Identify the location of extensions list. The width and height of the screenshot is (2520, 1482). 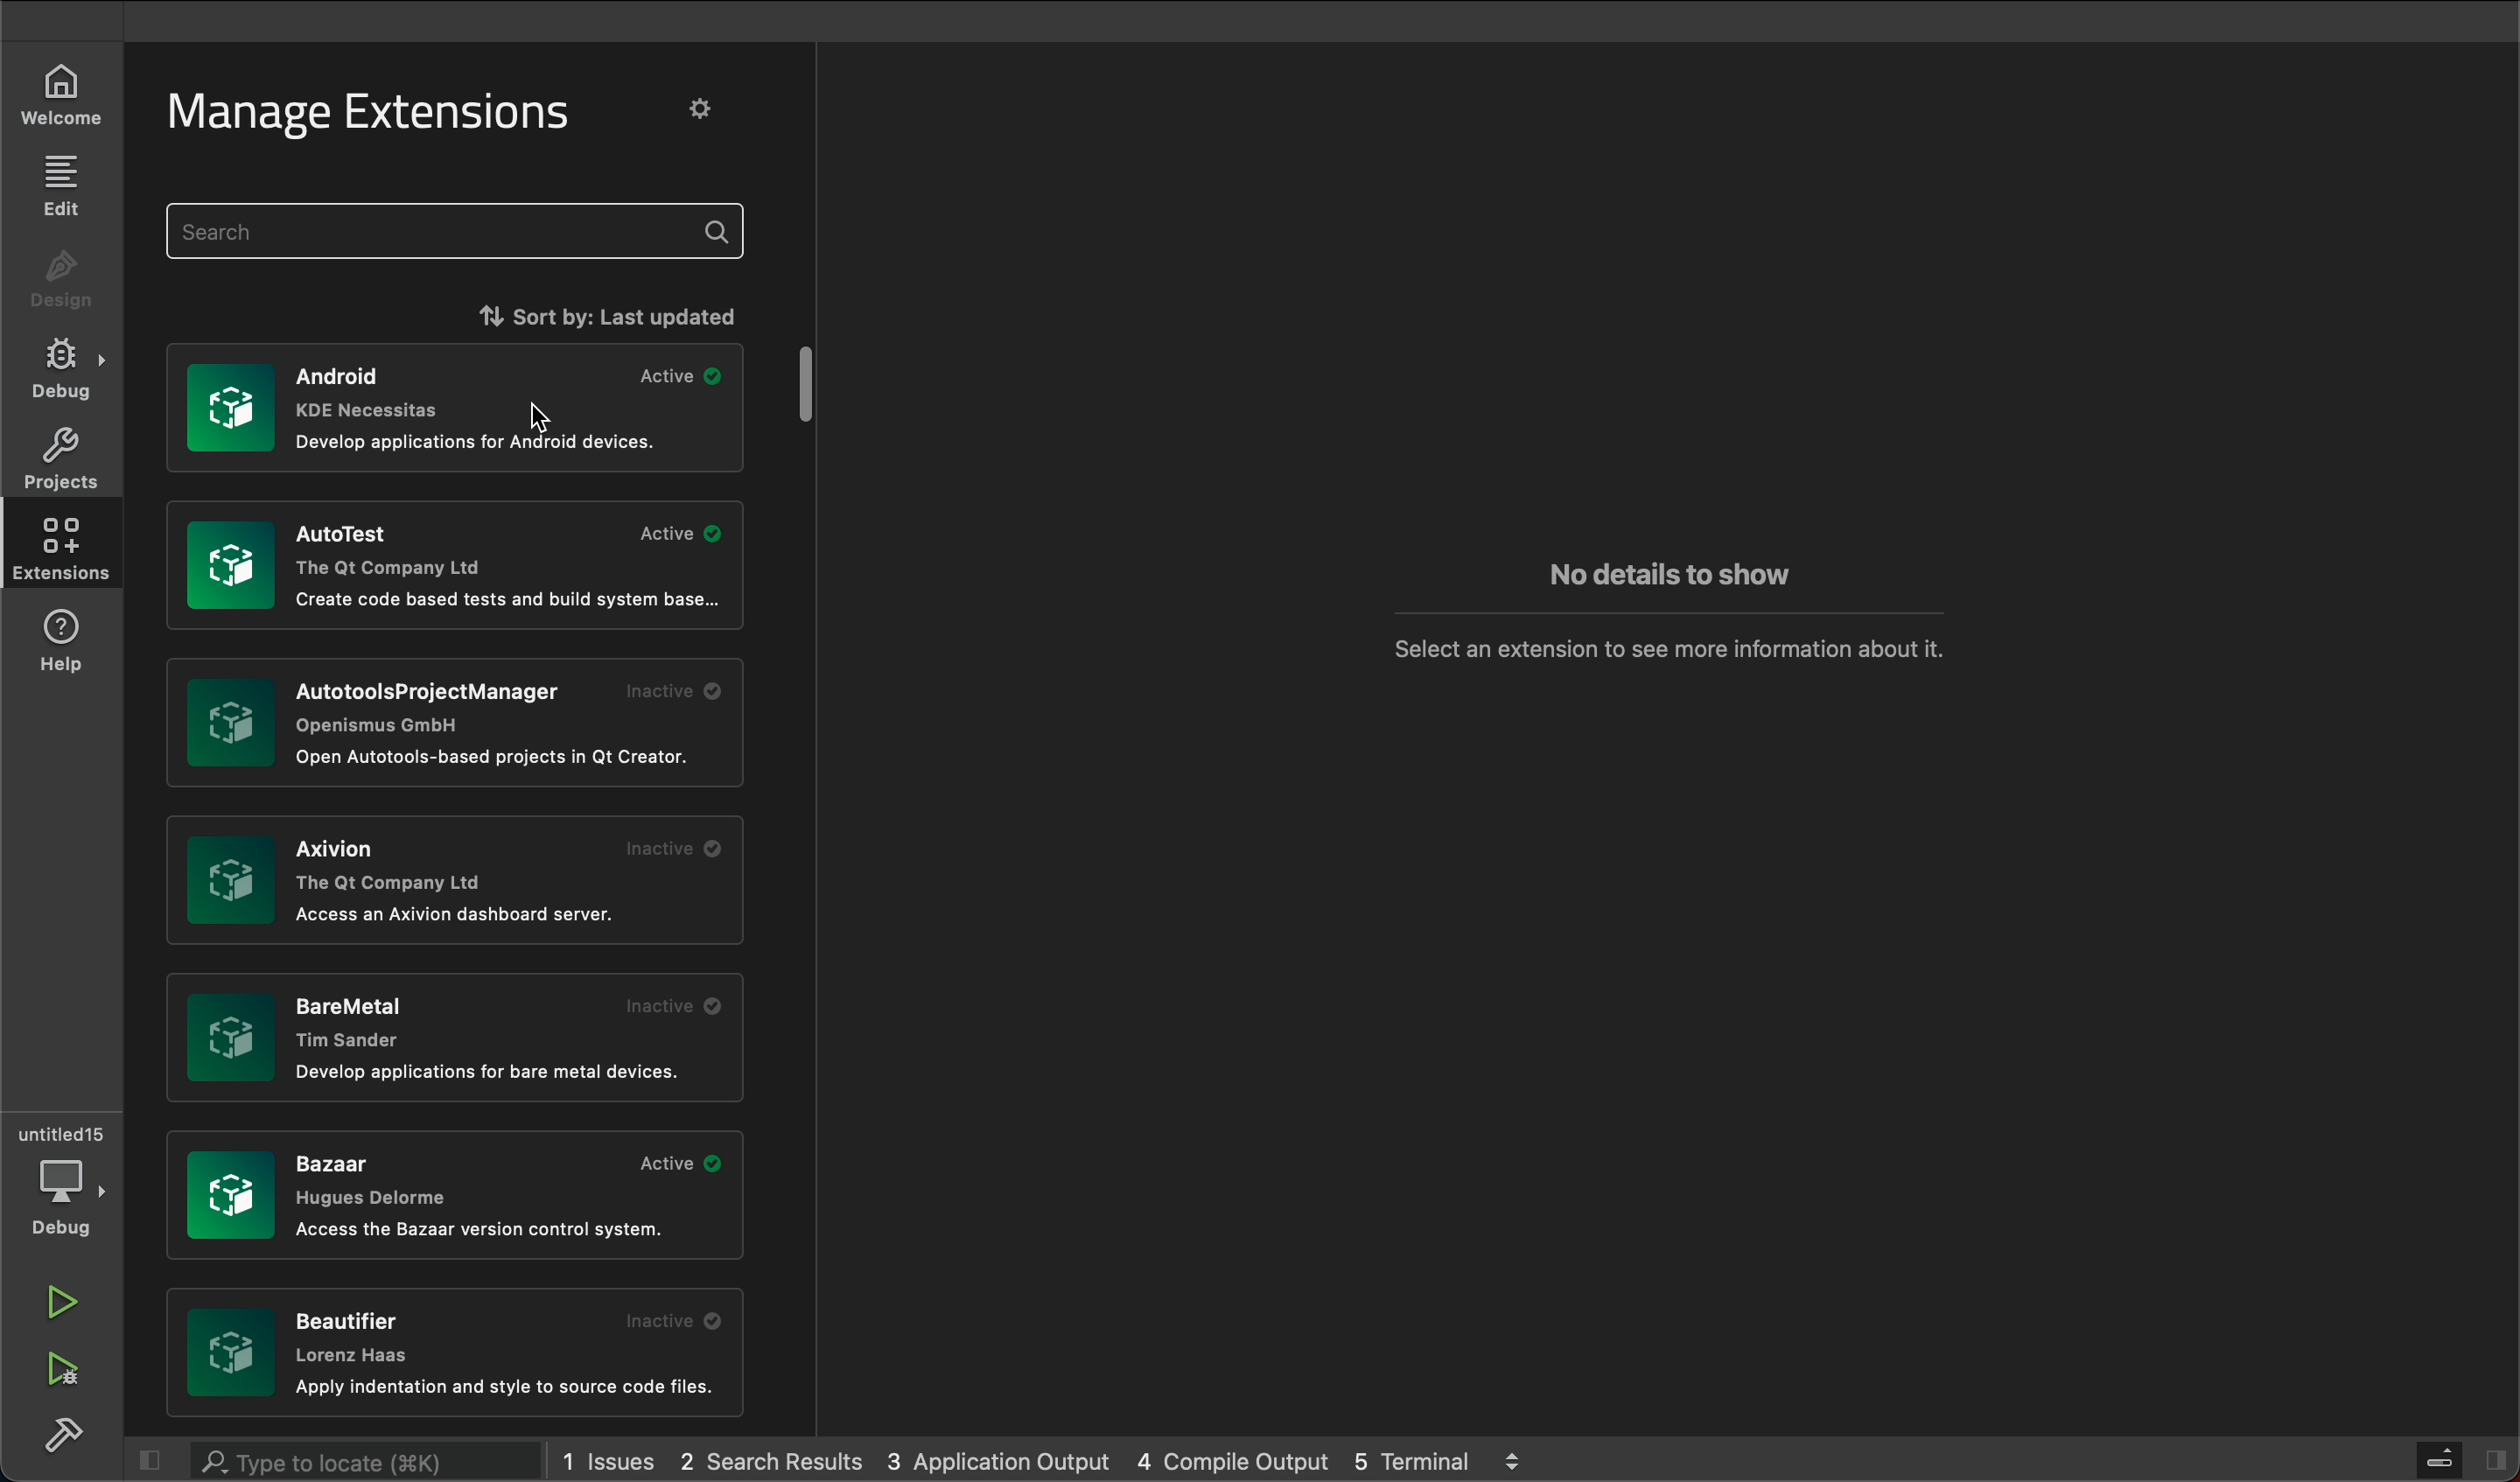
(451, 410).